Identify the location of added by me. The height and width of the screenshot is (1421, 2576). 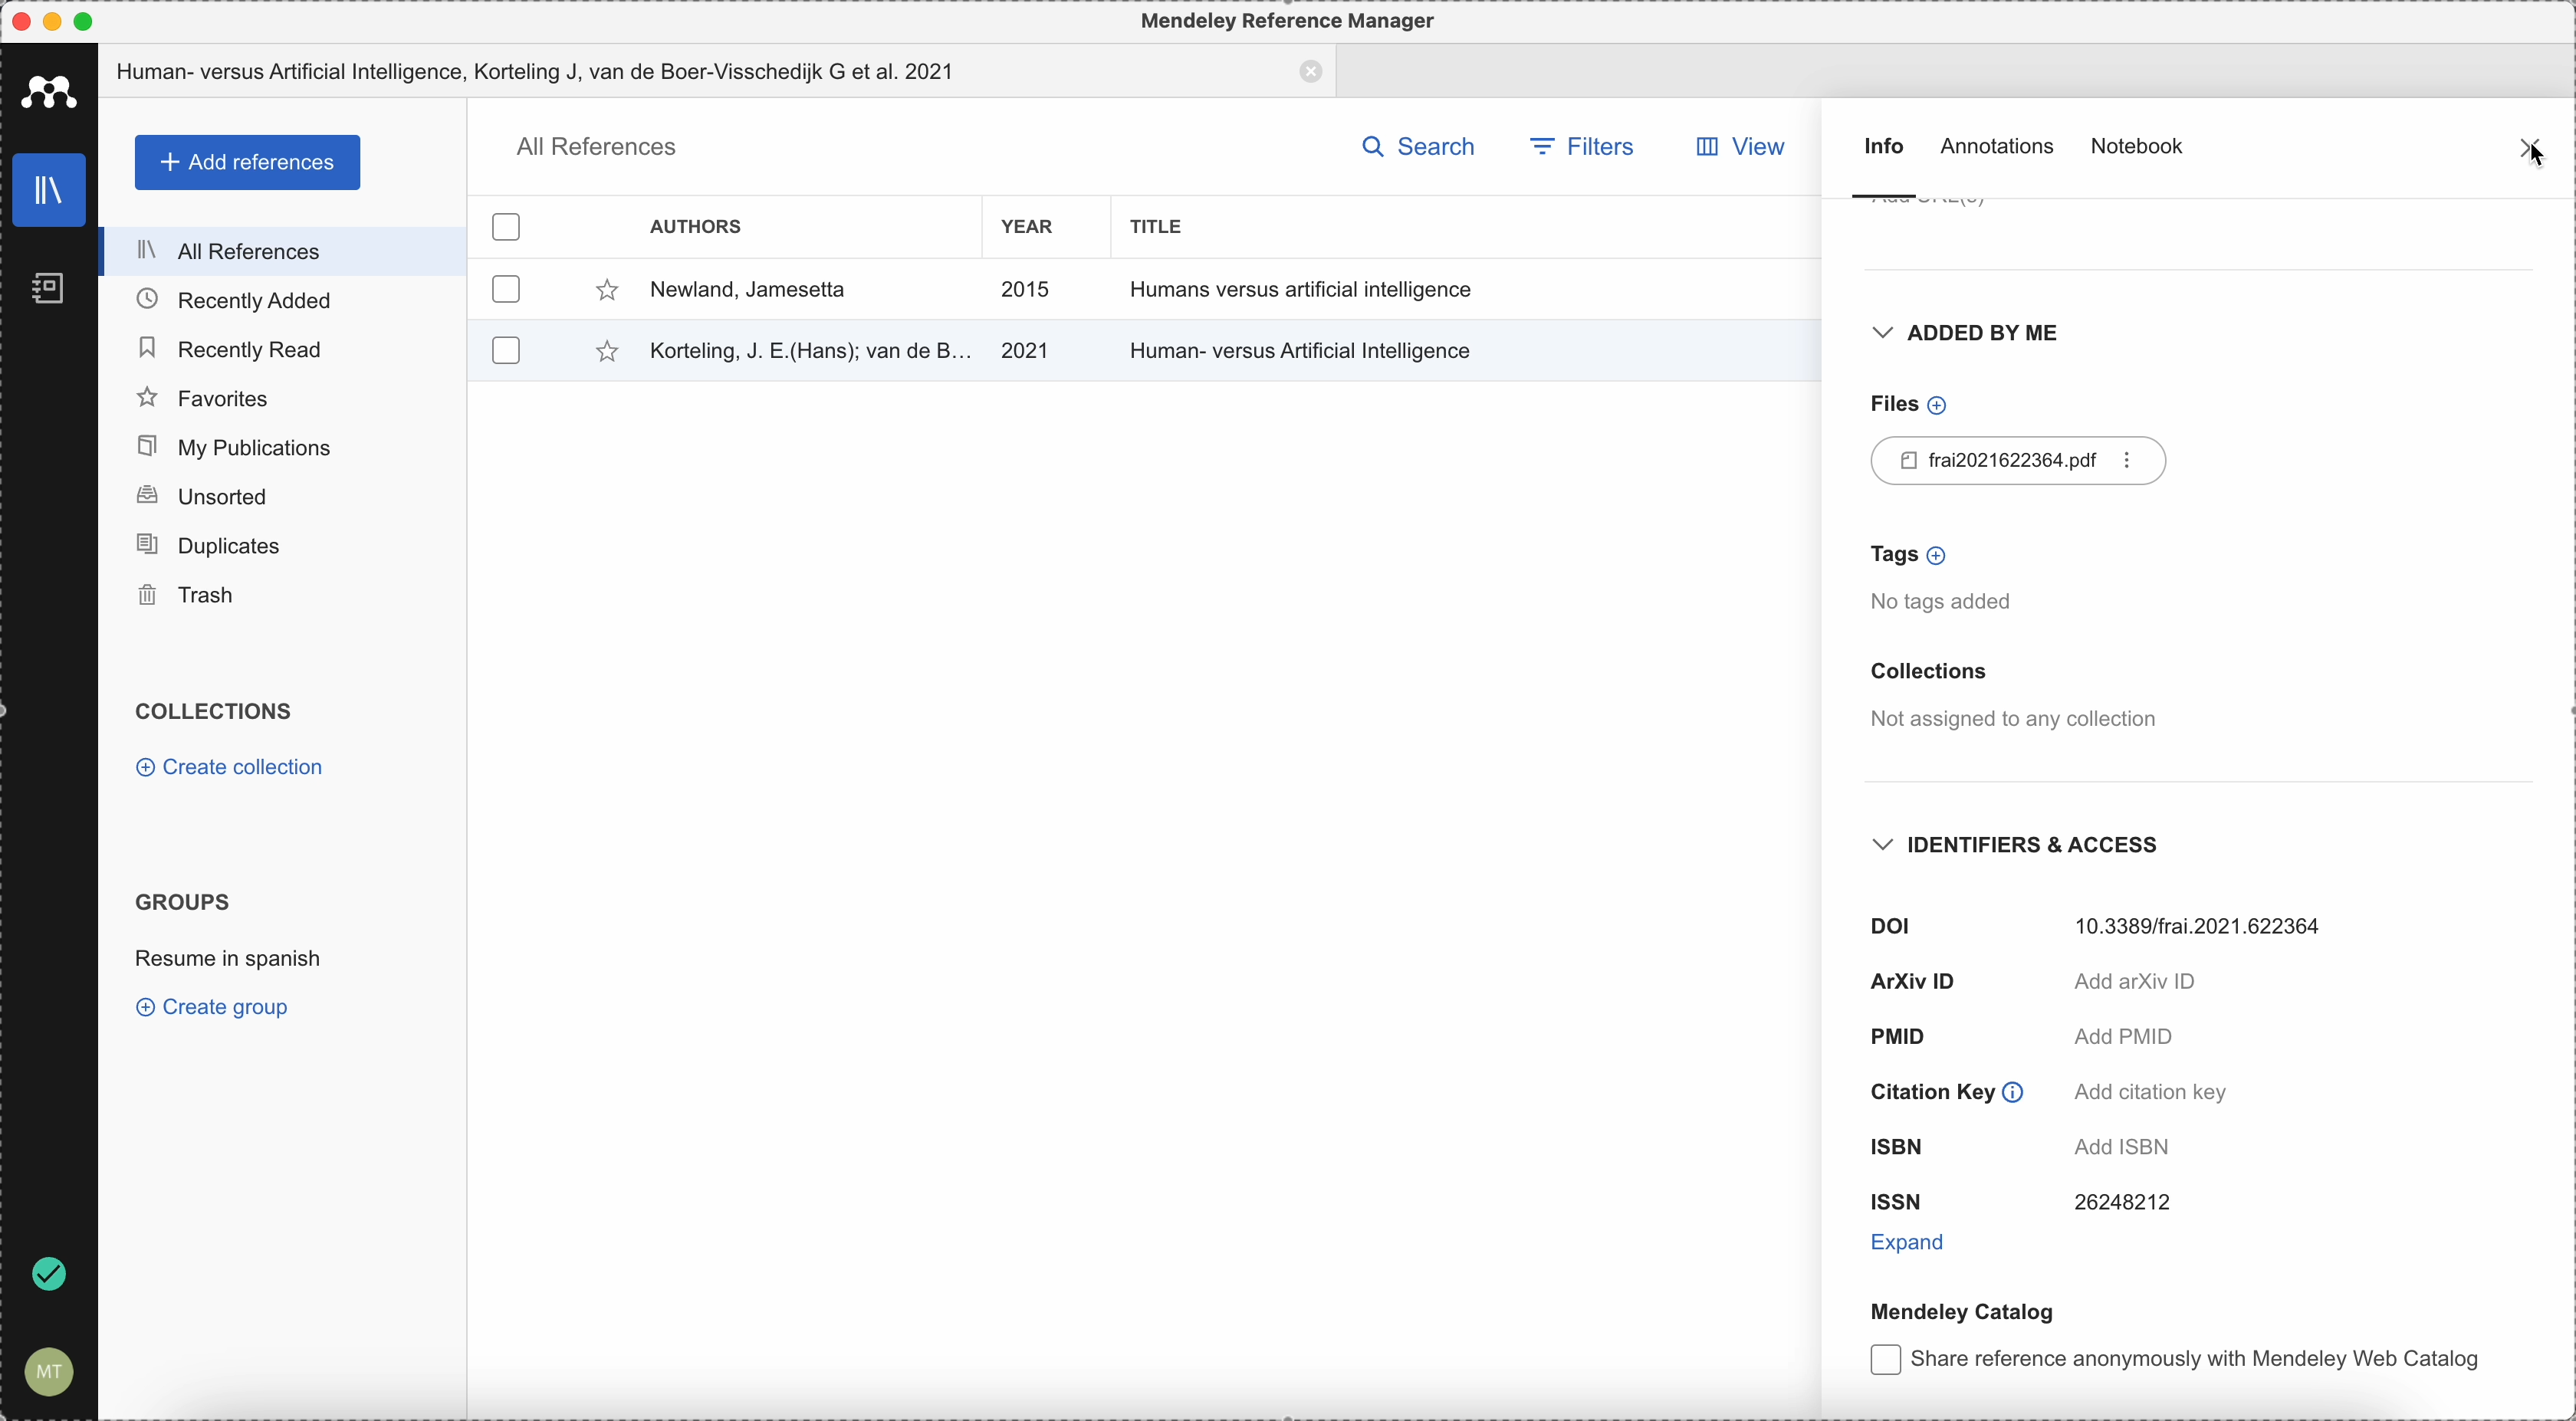
(1963, 338).